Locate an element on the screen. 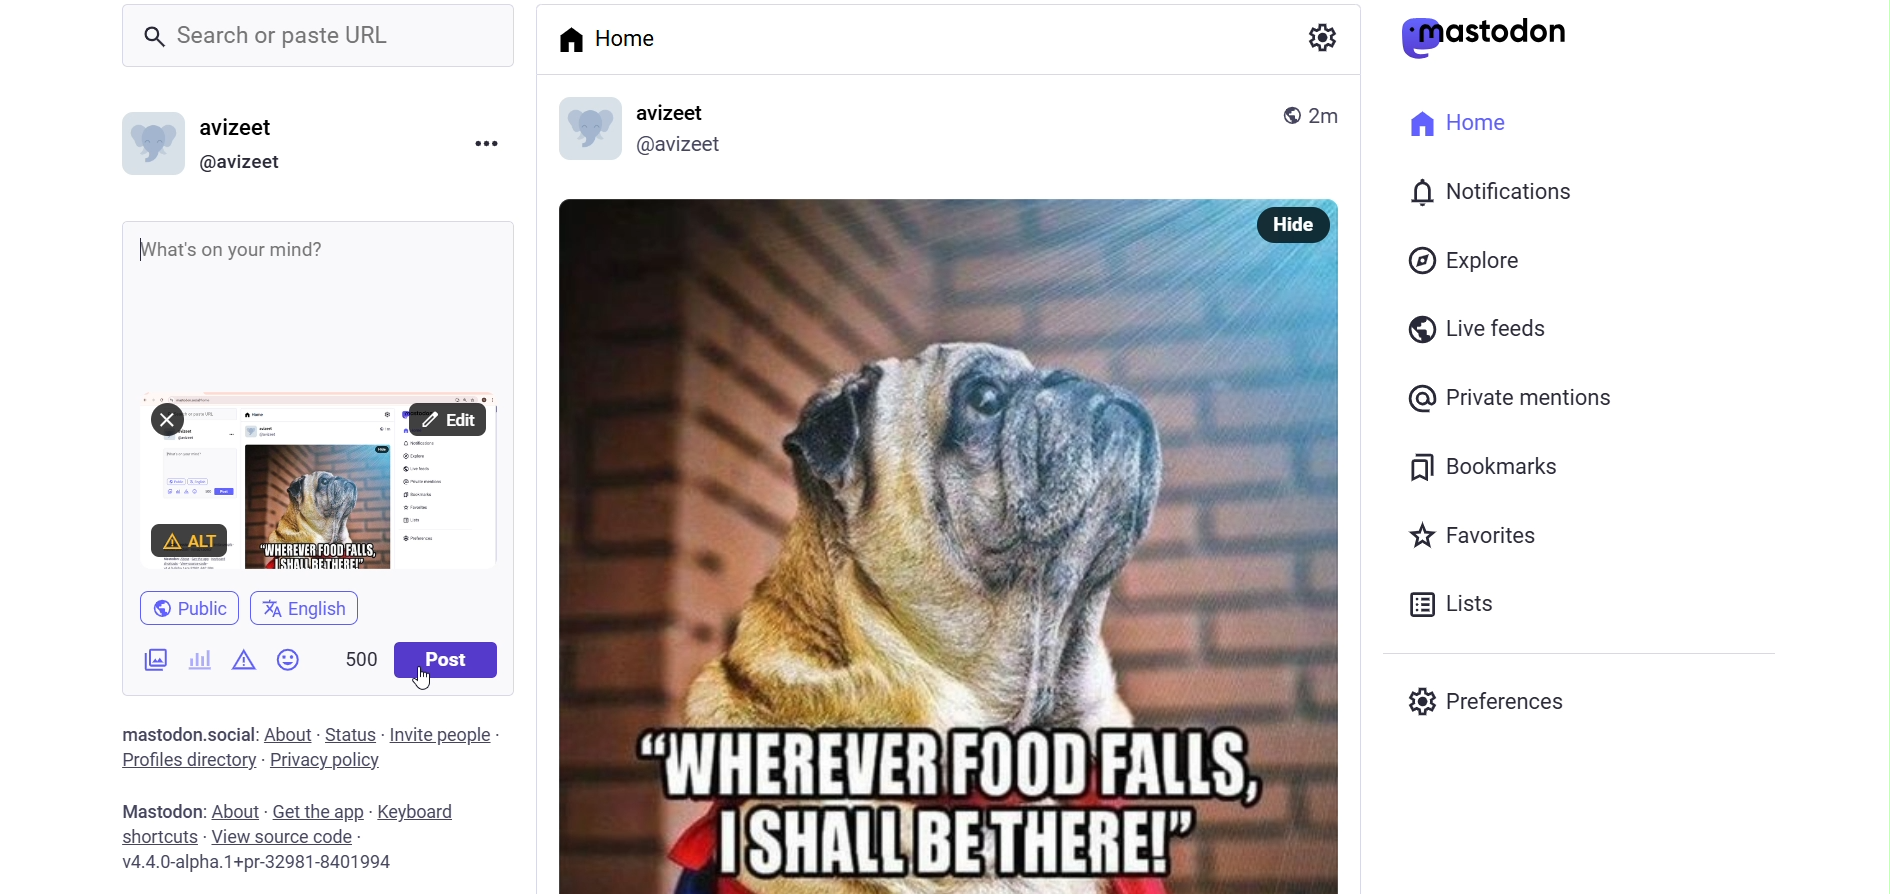  private mention is located at coordinates (1517, 400).